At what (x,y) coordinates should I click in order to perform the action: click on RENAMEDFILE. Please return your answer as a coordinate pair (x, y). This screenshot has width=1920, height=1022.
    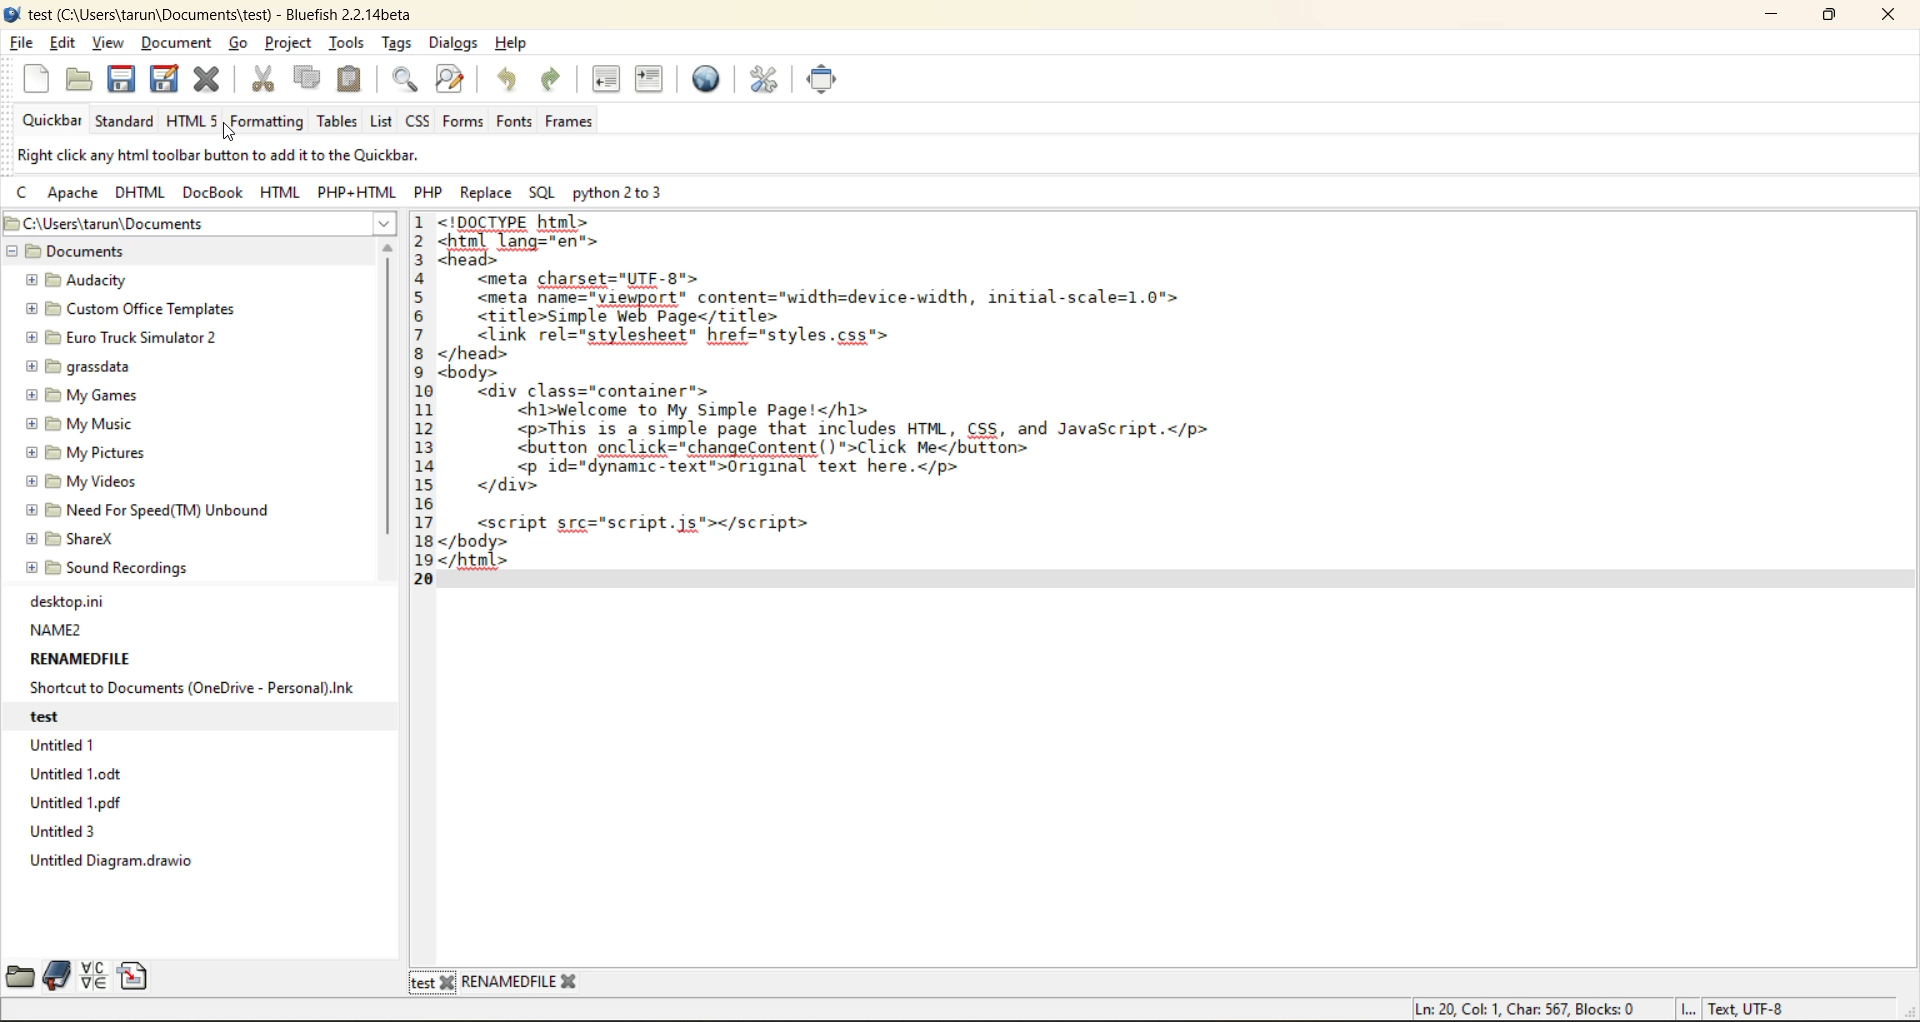
    Looking at the image, I should click on (78, 662).